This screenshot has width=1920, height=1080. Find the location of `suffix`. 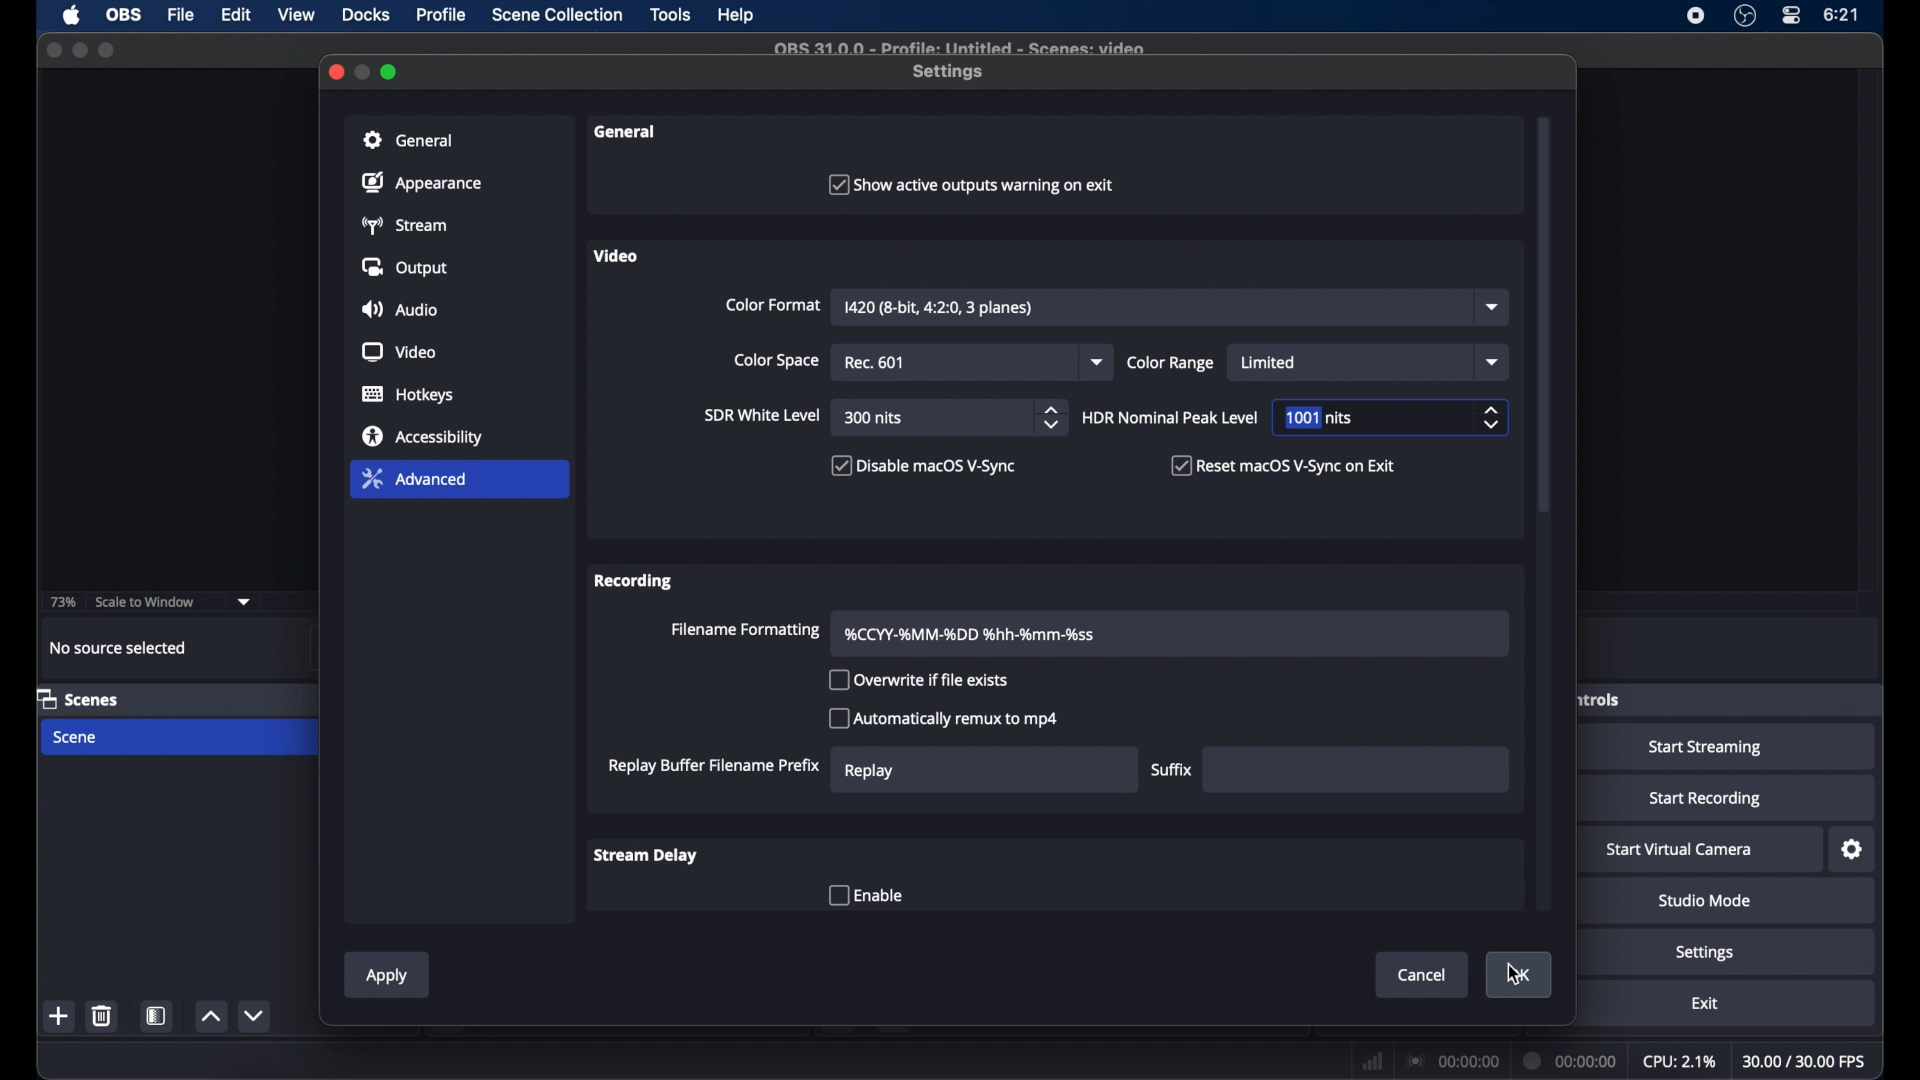

suffix is located at coordinates (1172, 769).